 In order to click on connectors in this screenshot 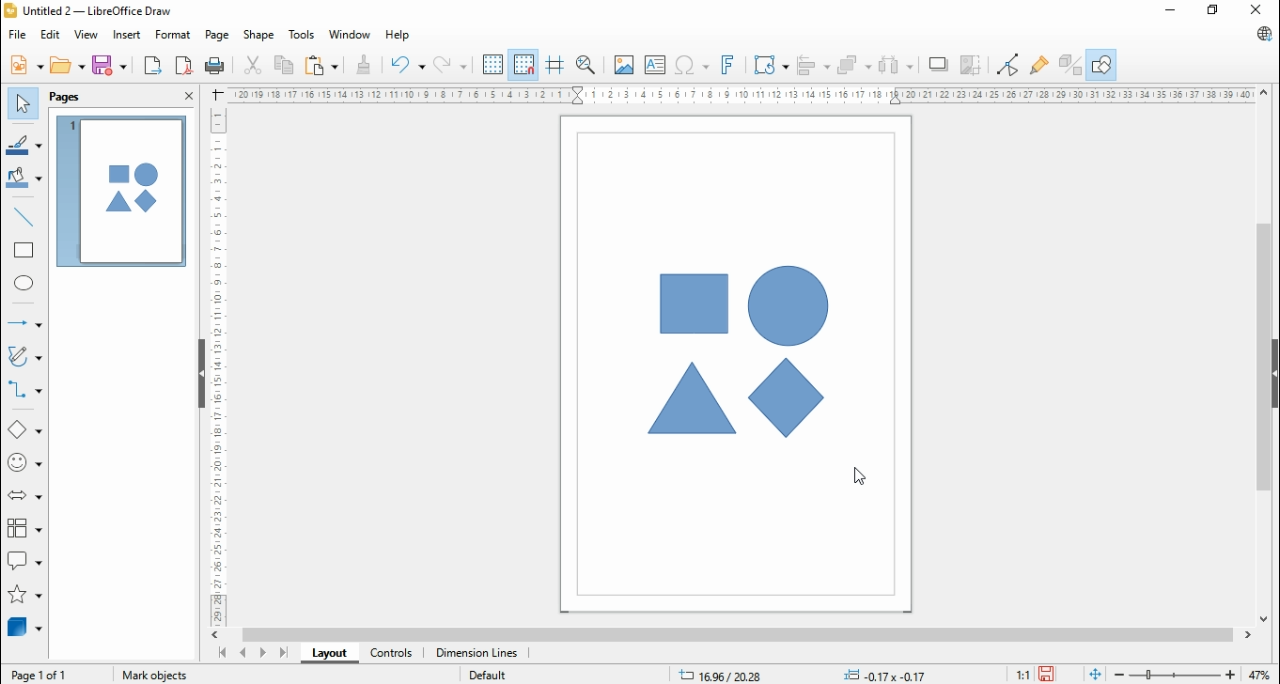, I will do `click(24, 390)`.